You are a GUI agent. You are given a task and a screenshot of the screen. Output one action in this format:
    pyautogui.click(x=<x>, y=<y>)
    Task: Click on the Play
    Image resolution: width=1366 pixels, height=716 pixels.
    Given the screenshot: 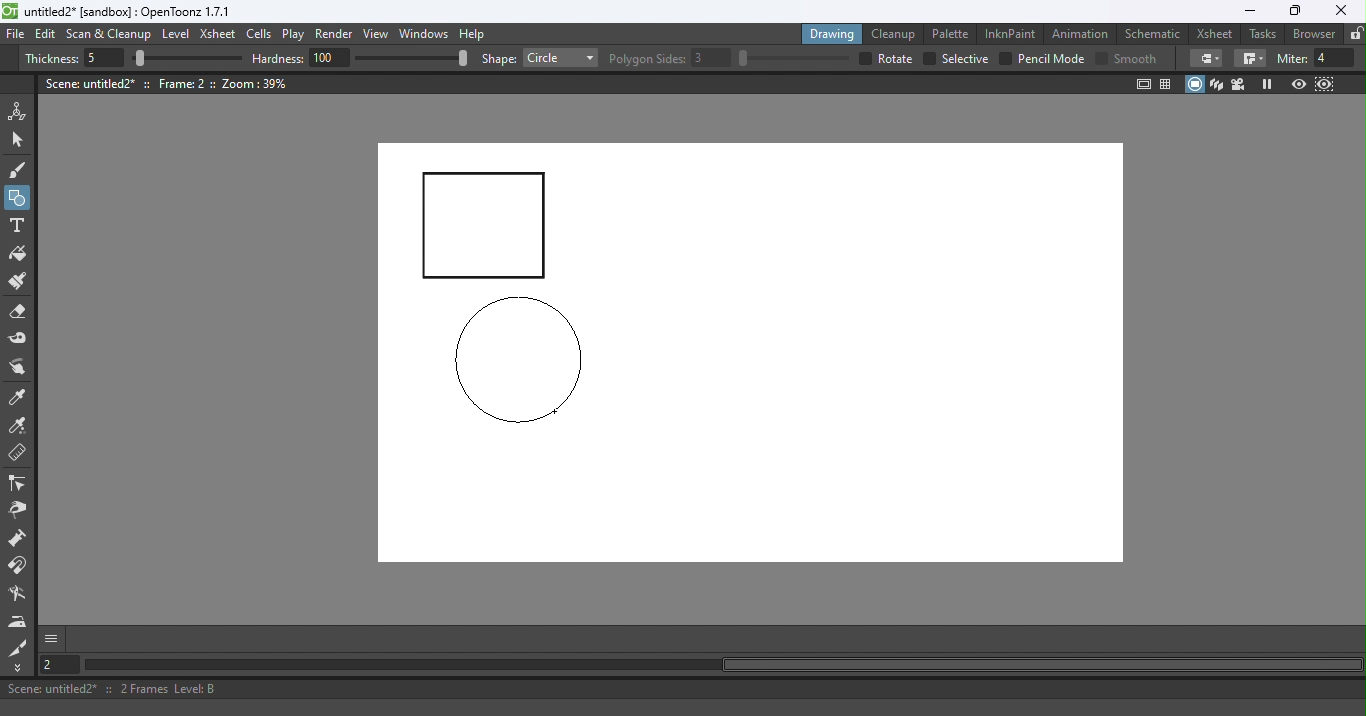 What is the action you would take?
    pyautogui.click(x=297, y=35)
    